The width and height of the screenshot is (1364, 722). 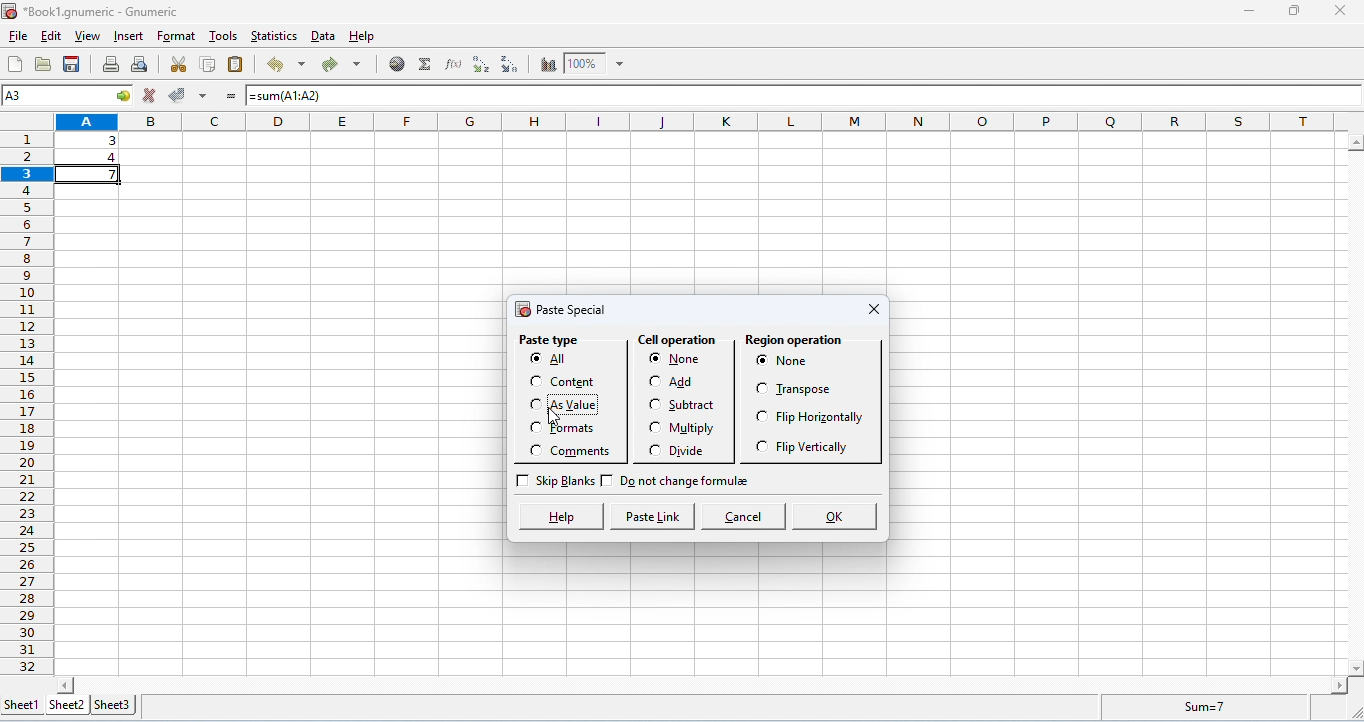 What do you see at coordinates (546, 64) in the screenshot?
I see `chart` at bounding box center [546, 64].